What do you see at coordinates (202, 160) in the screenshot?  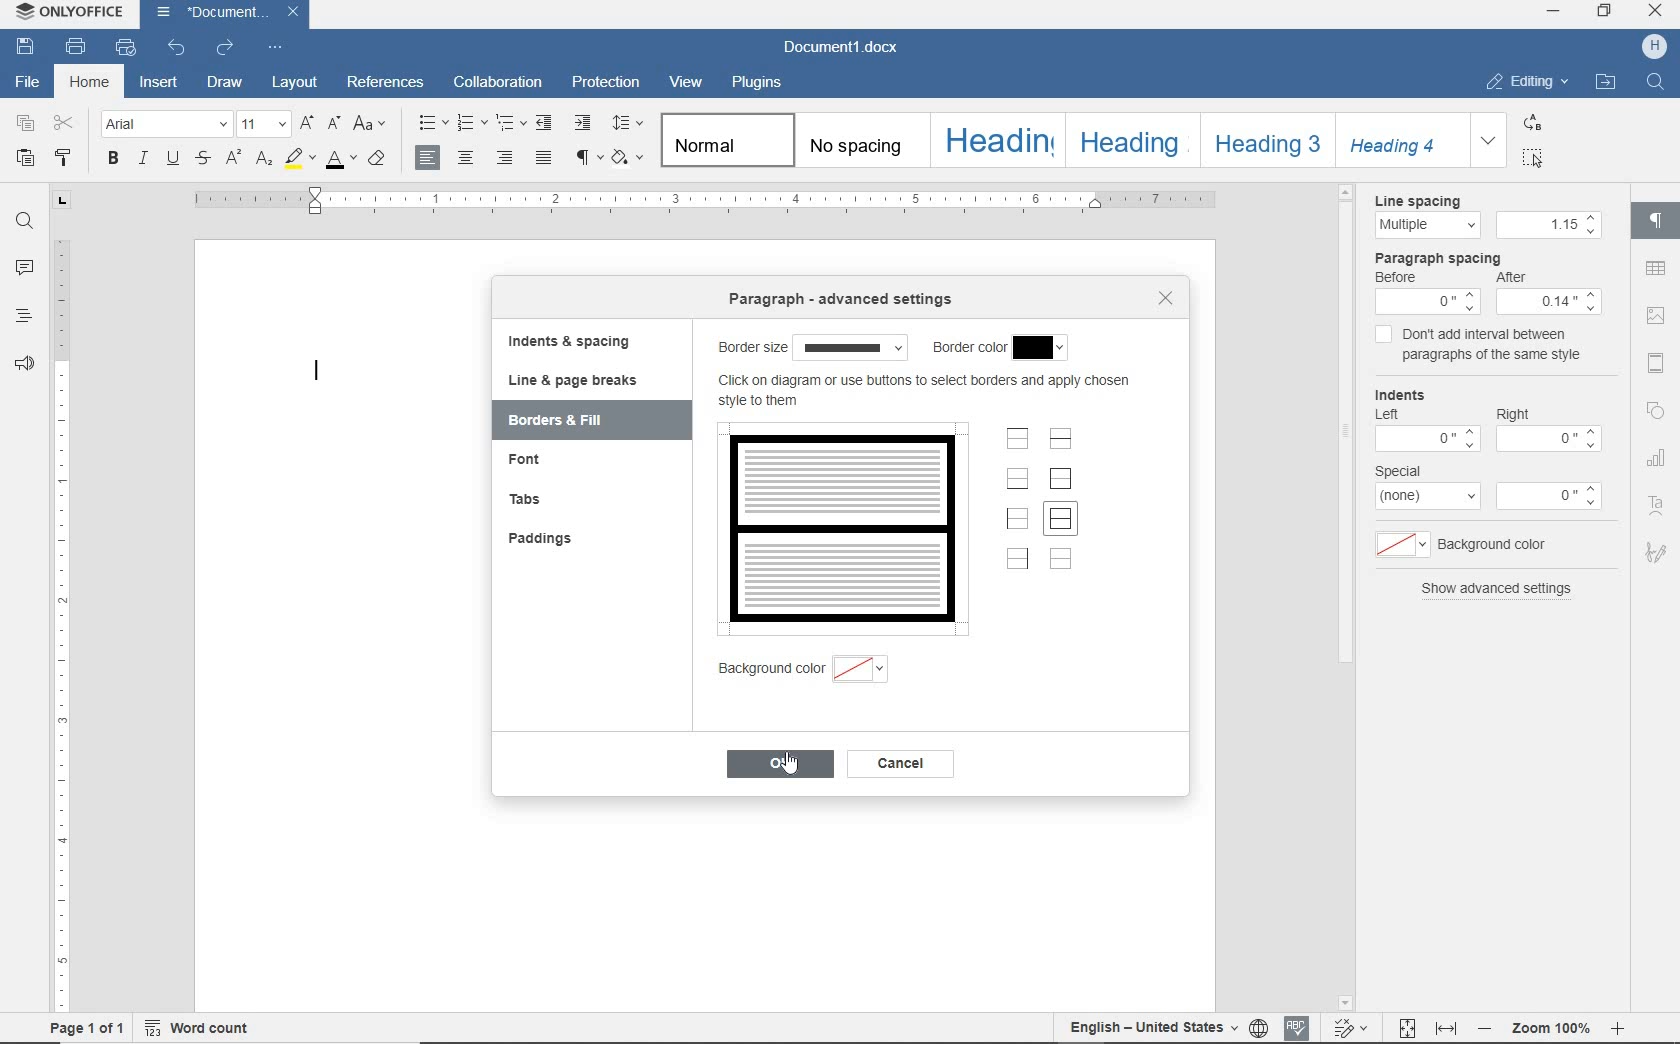 I see `strikethrough` at bounding box center [202, 160].